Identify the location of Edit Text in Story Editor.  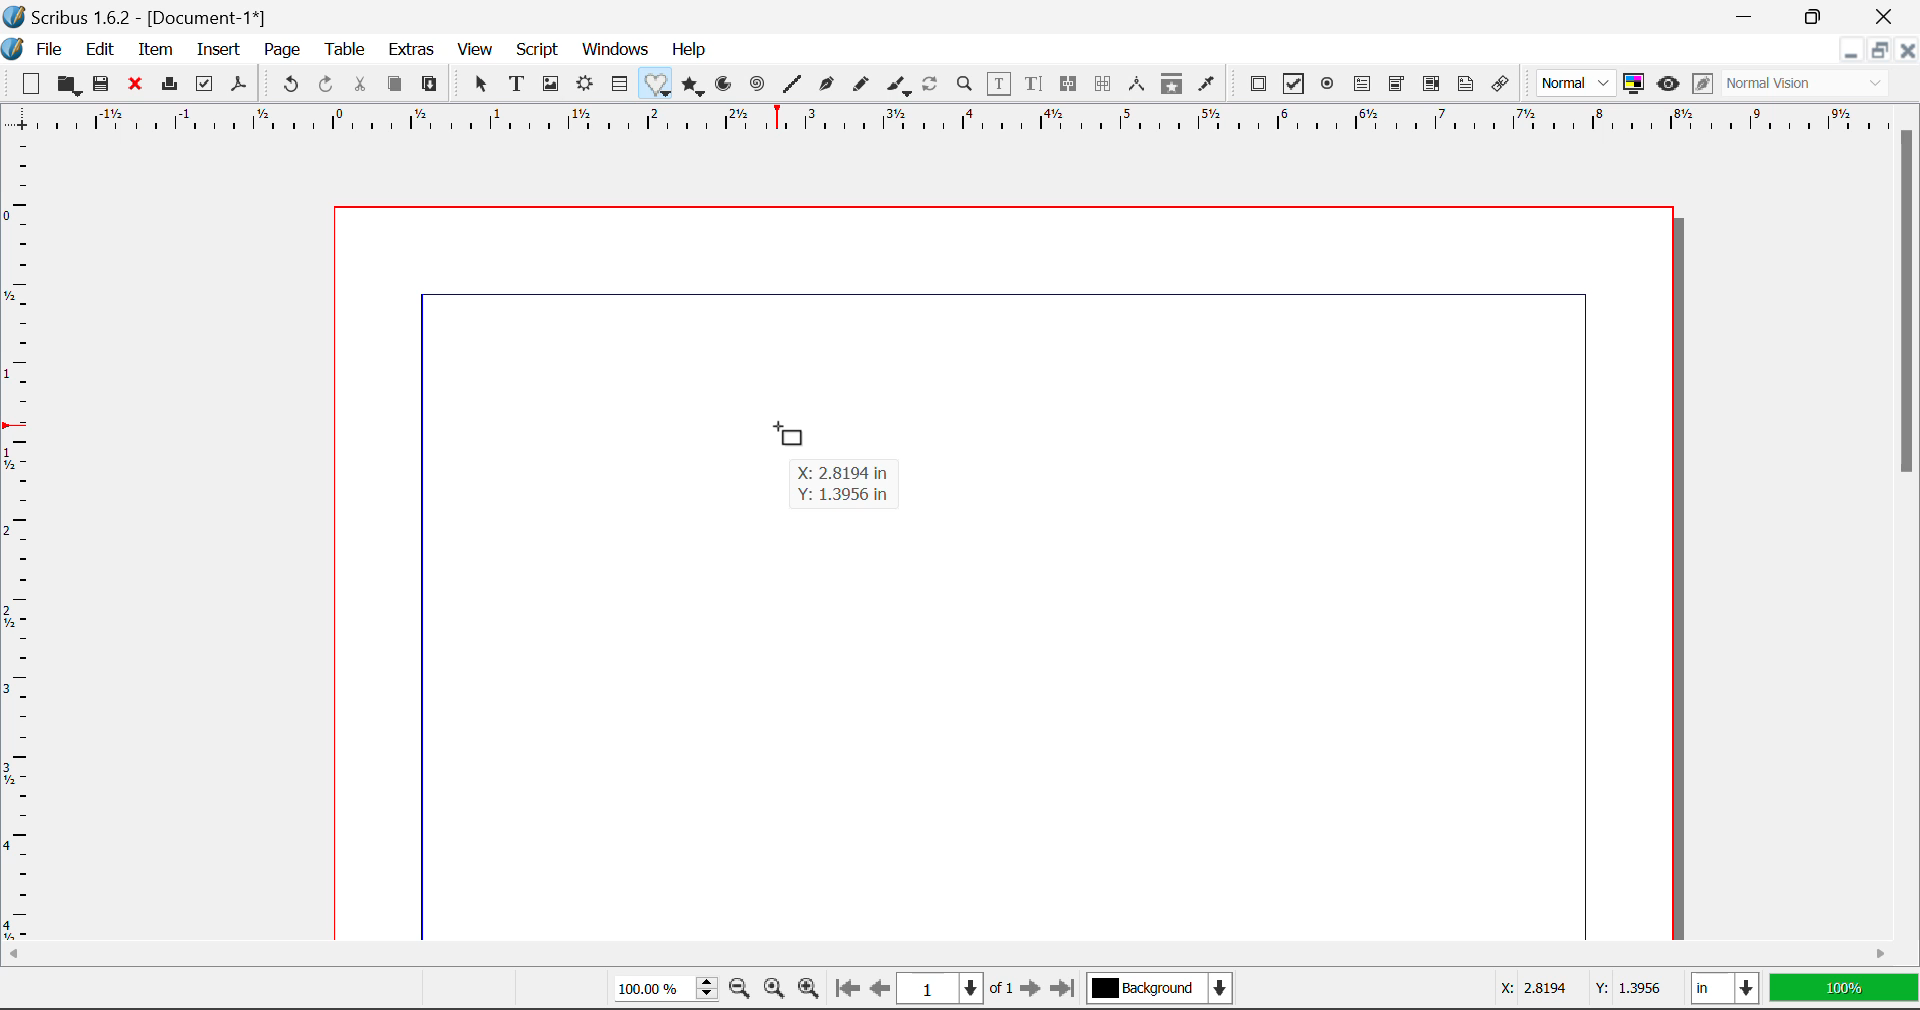
(1034, 87).